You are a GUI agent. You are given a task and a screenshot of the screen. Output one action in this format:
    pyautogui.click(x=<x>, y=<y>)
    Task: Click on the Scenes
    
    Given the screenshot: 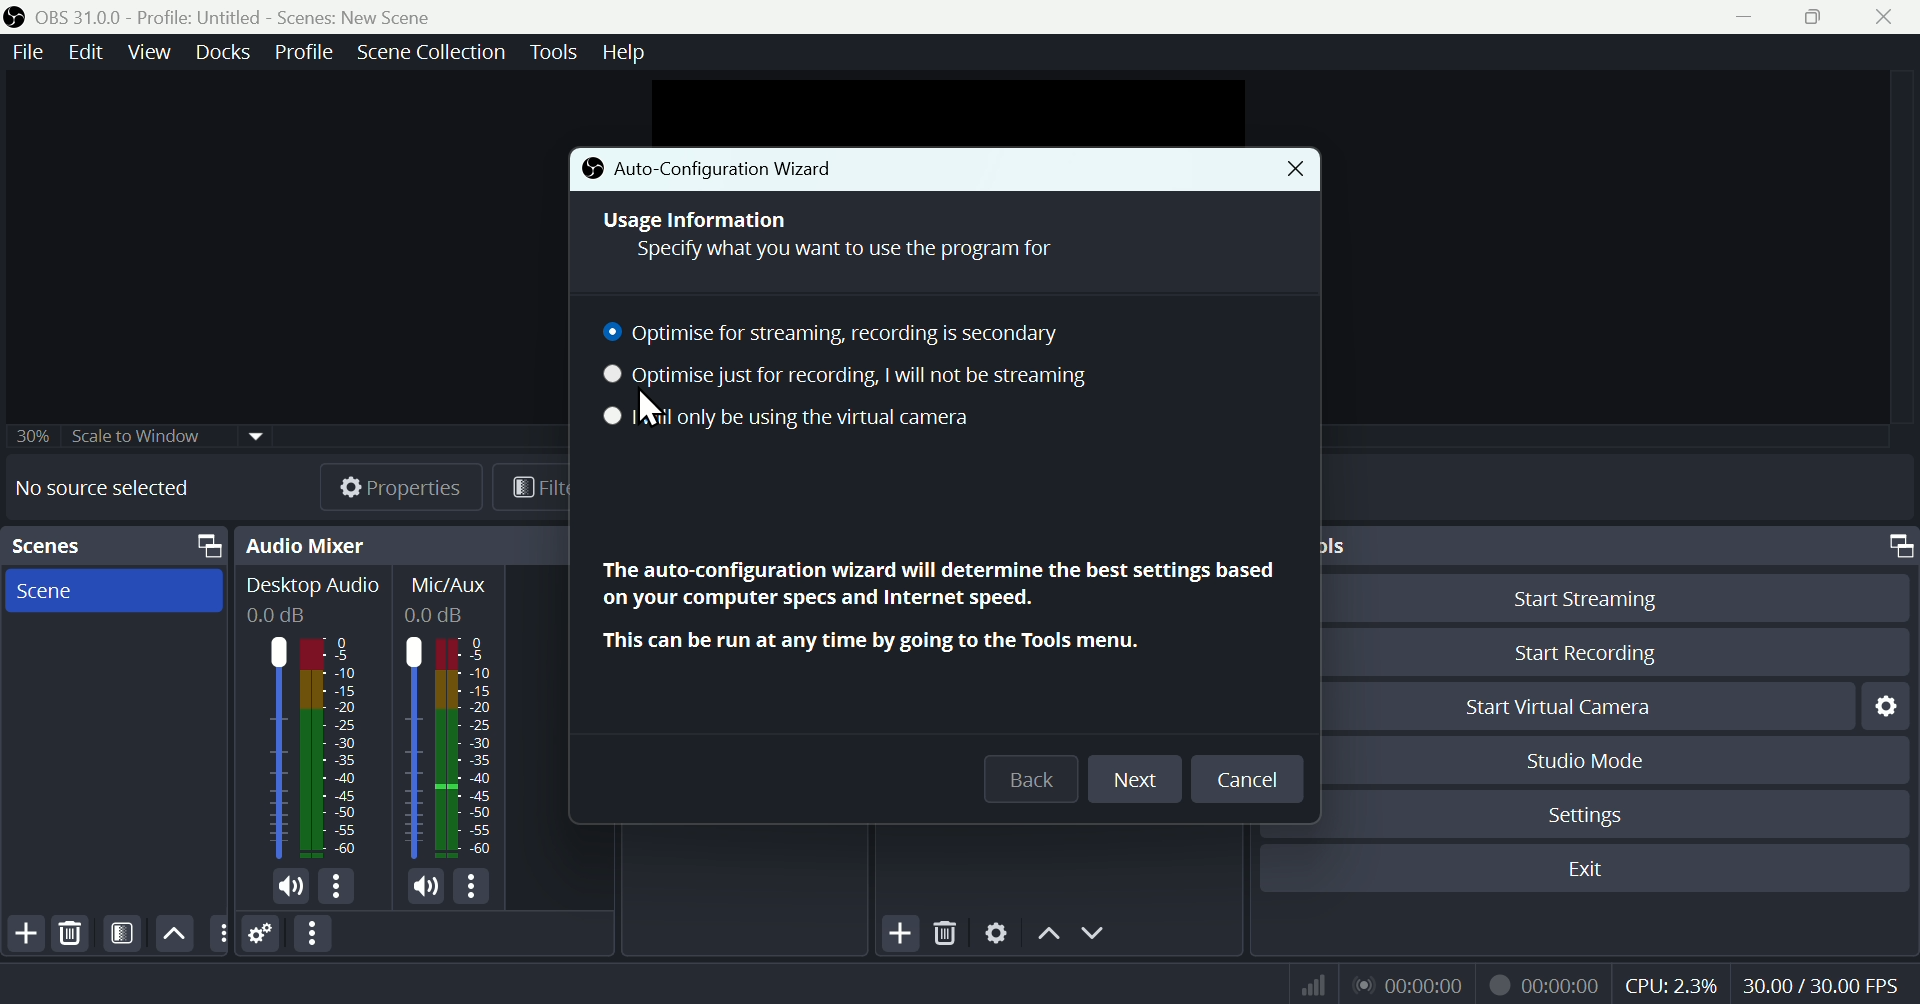 What is the action you would take?
    pyautogui.click(x=46, y=545)
    